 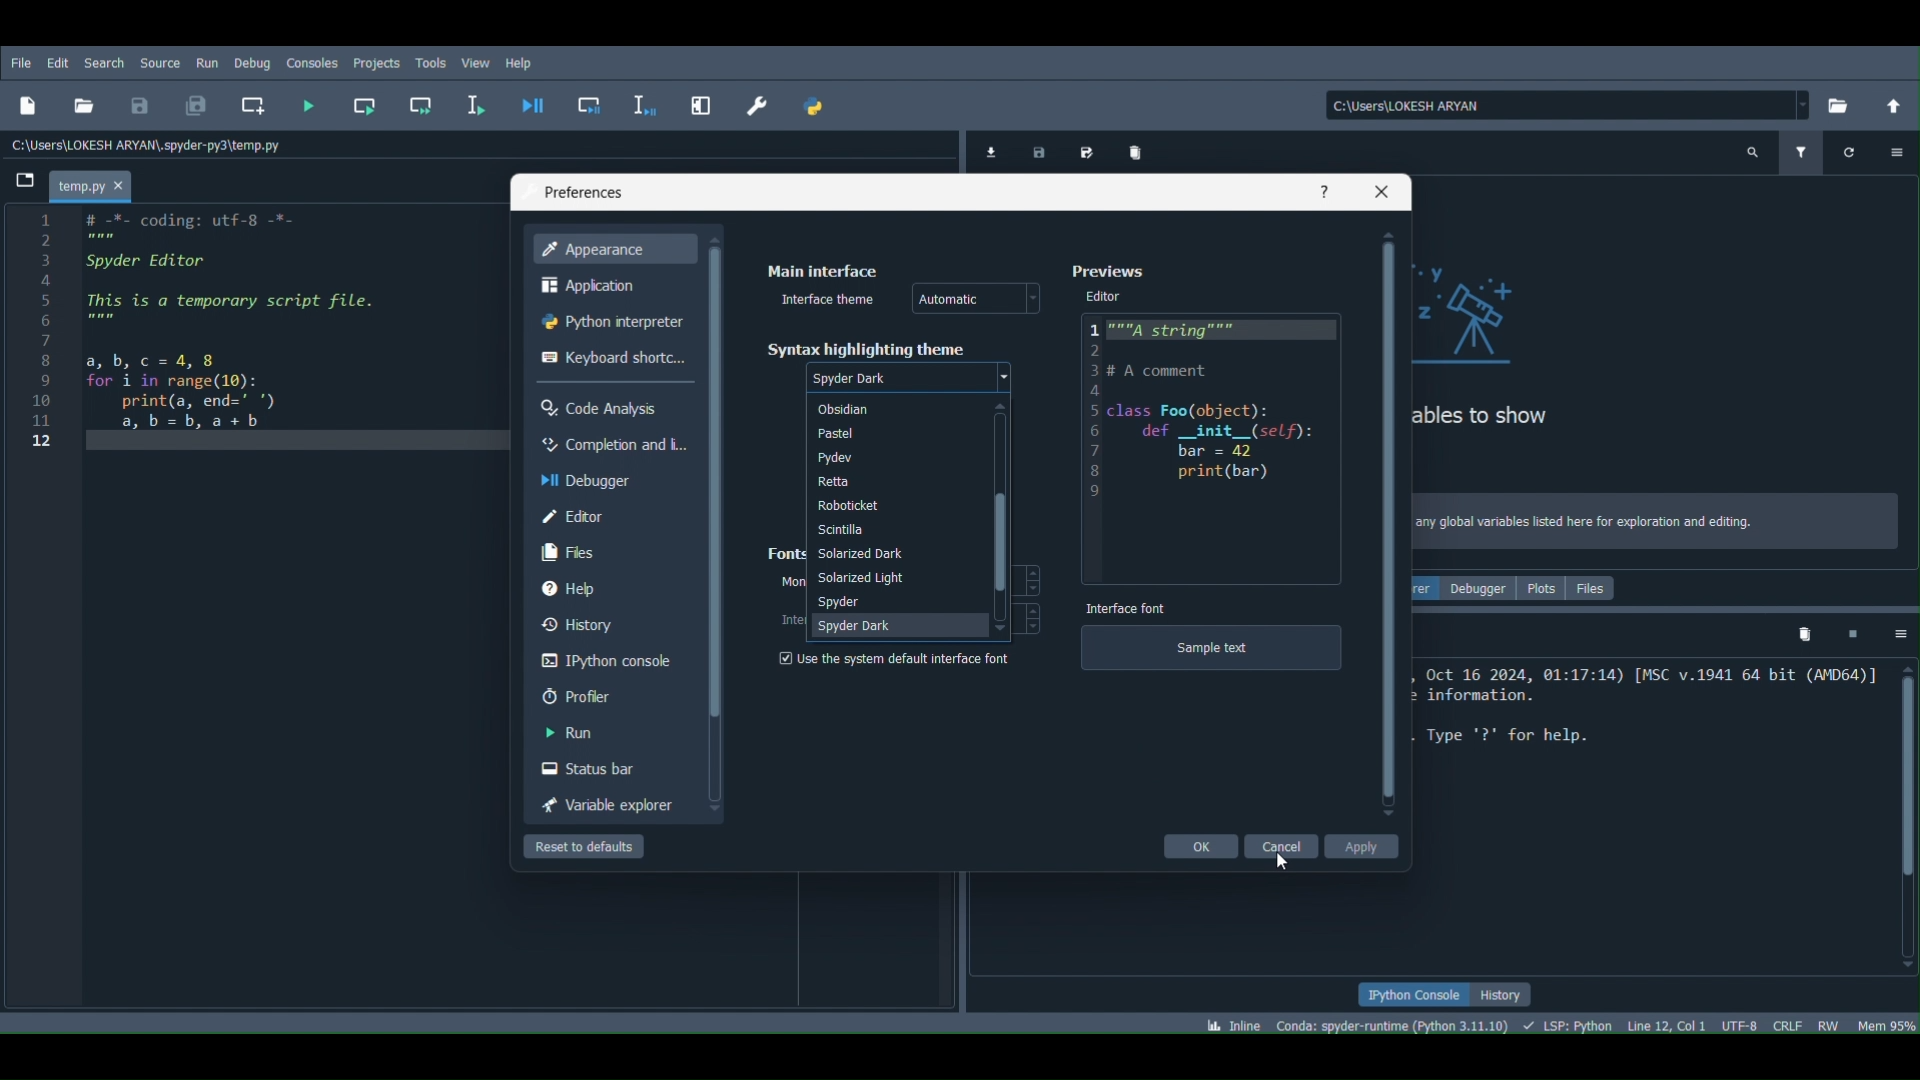 What do you see at coordinates (893, 504) in the screenshot?
I see `Roboticket` at bounding box center [893, 504].